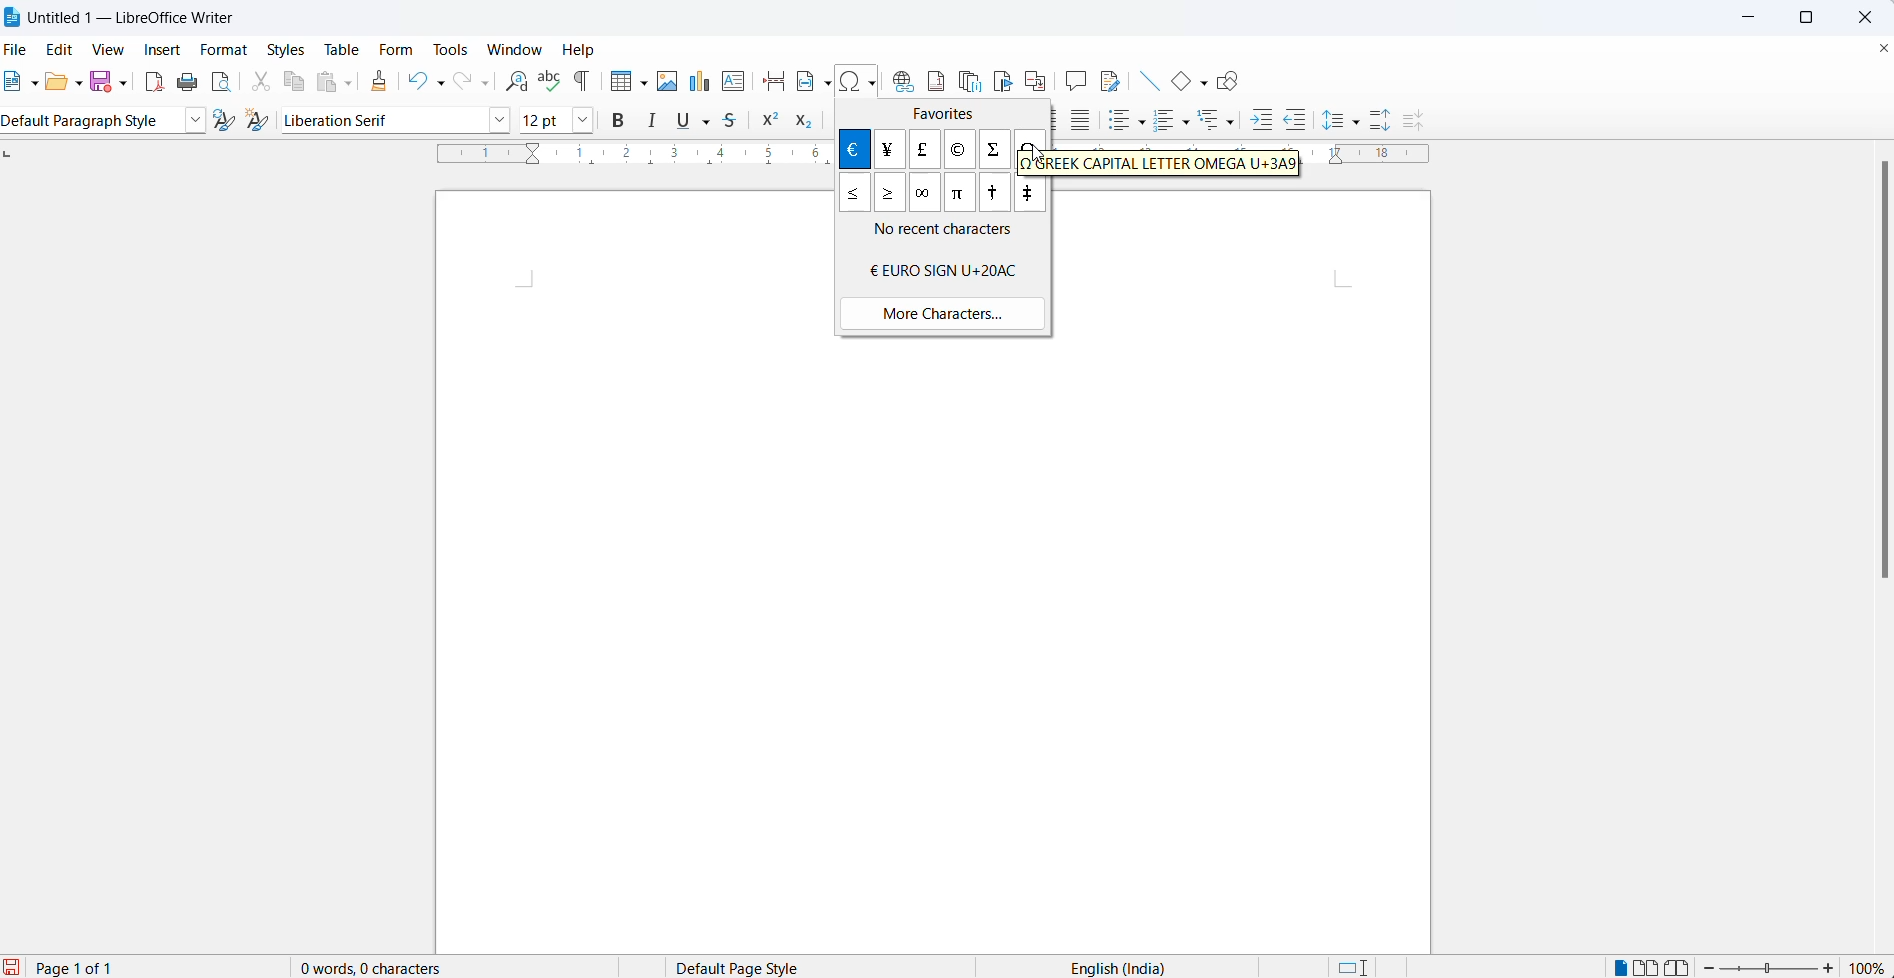  Describe the element at coordinates (80, 966) in the screenshot. I see `current page` at that location.